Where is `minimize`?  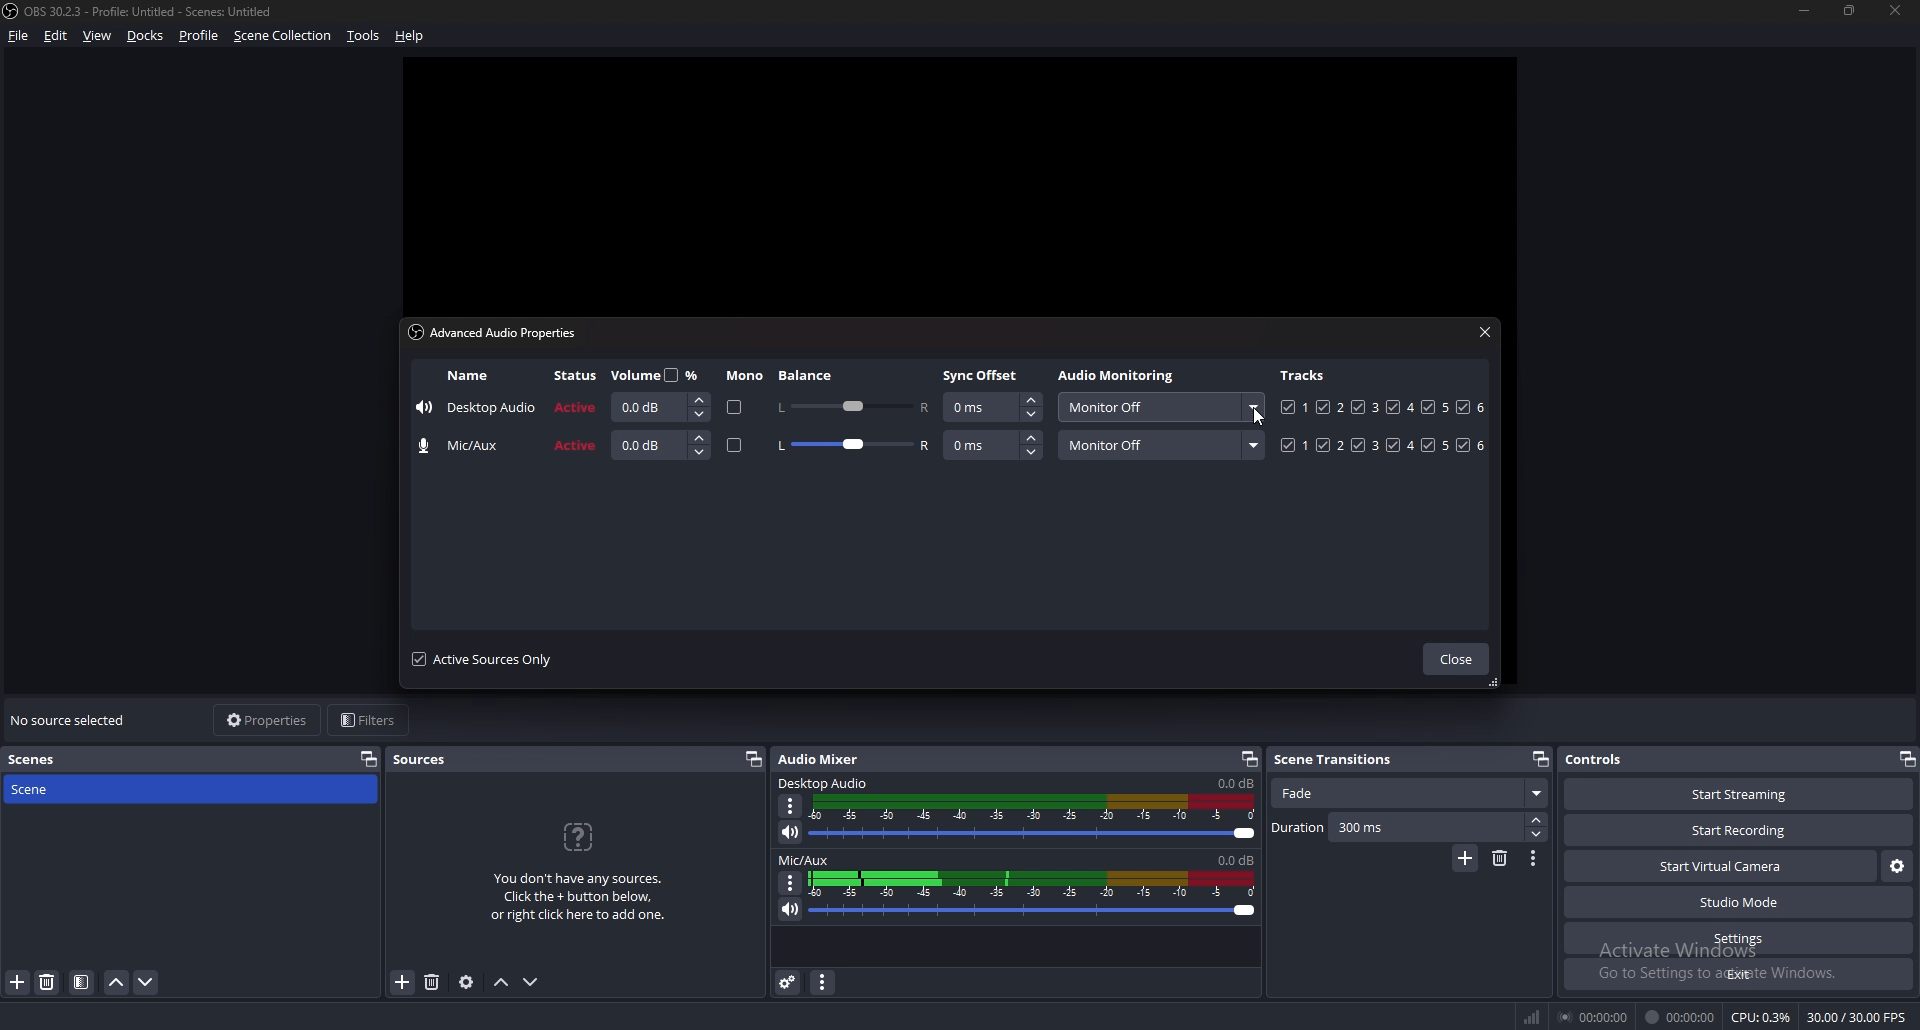
minimize is located at coordinates (1804, 11).